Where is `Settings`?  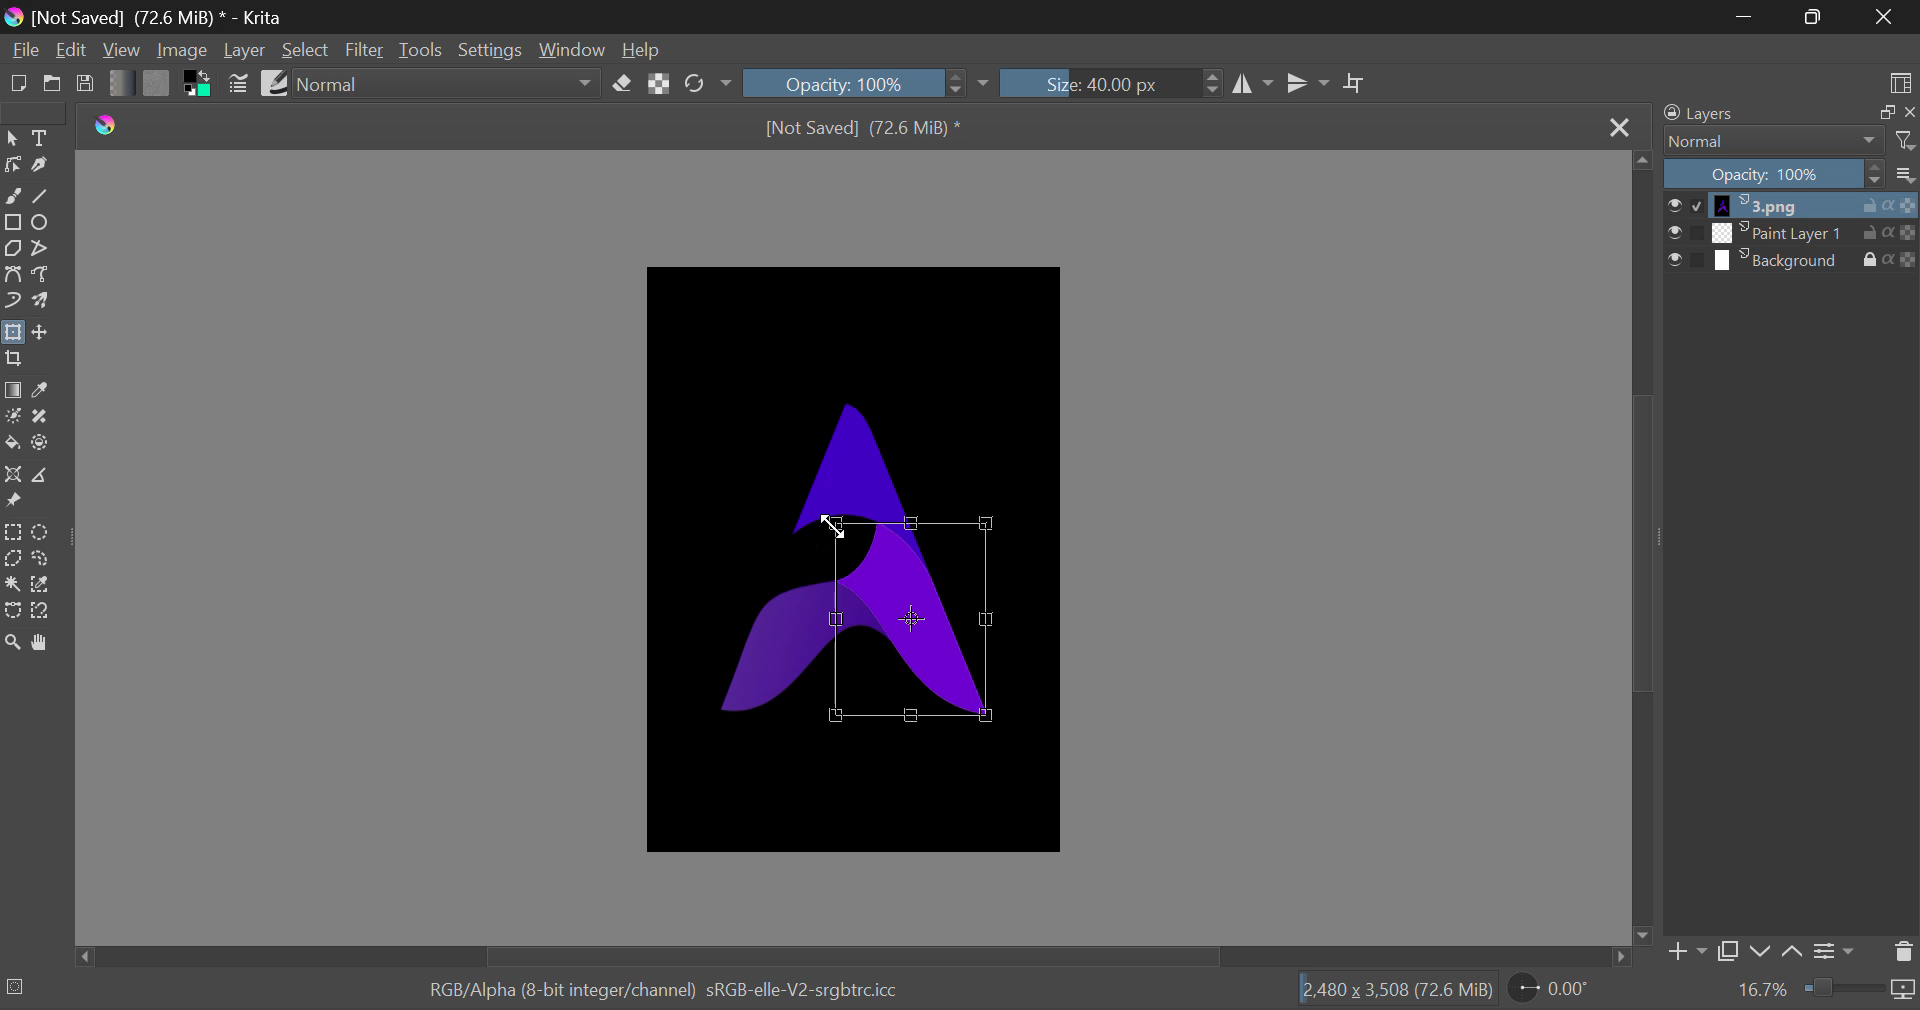 Settings is located at coordinates (487, 50).